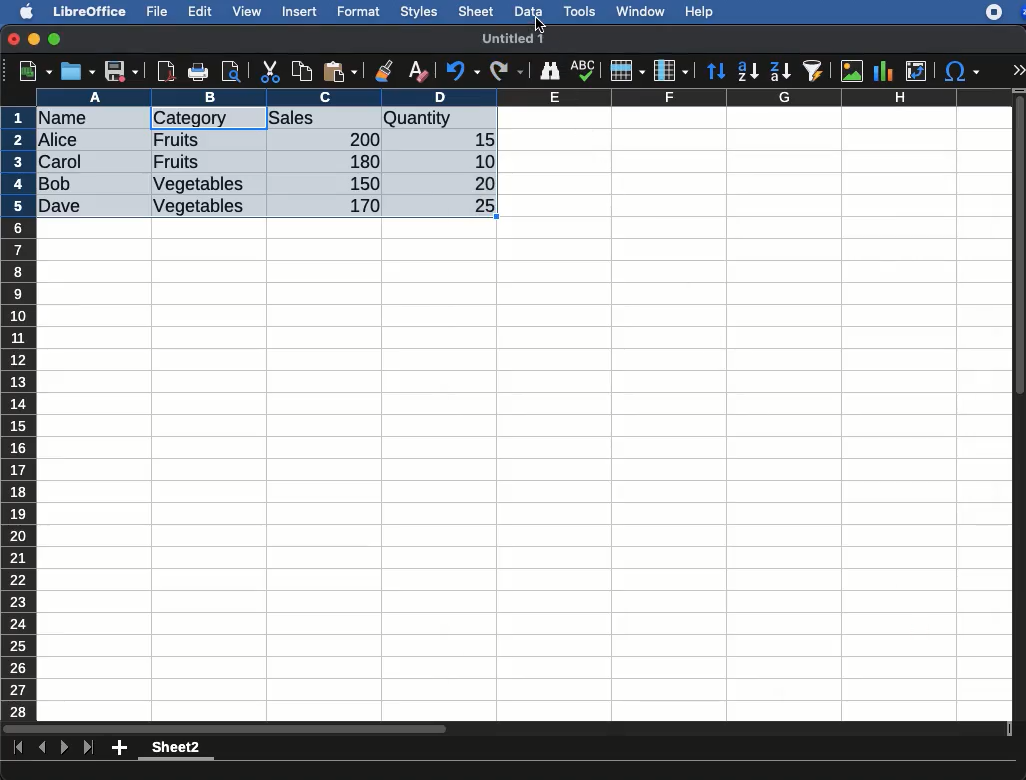 The image size is (1026, 780). What do you see at coordinates (176, 750) in the screenshot?
I see `sheet 2` at bounding box center [176, 750].